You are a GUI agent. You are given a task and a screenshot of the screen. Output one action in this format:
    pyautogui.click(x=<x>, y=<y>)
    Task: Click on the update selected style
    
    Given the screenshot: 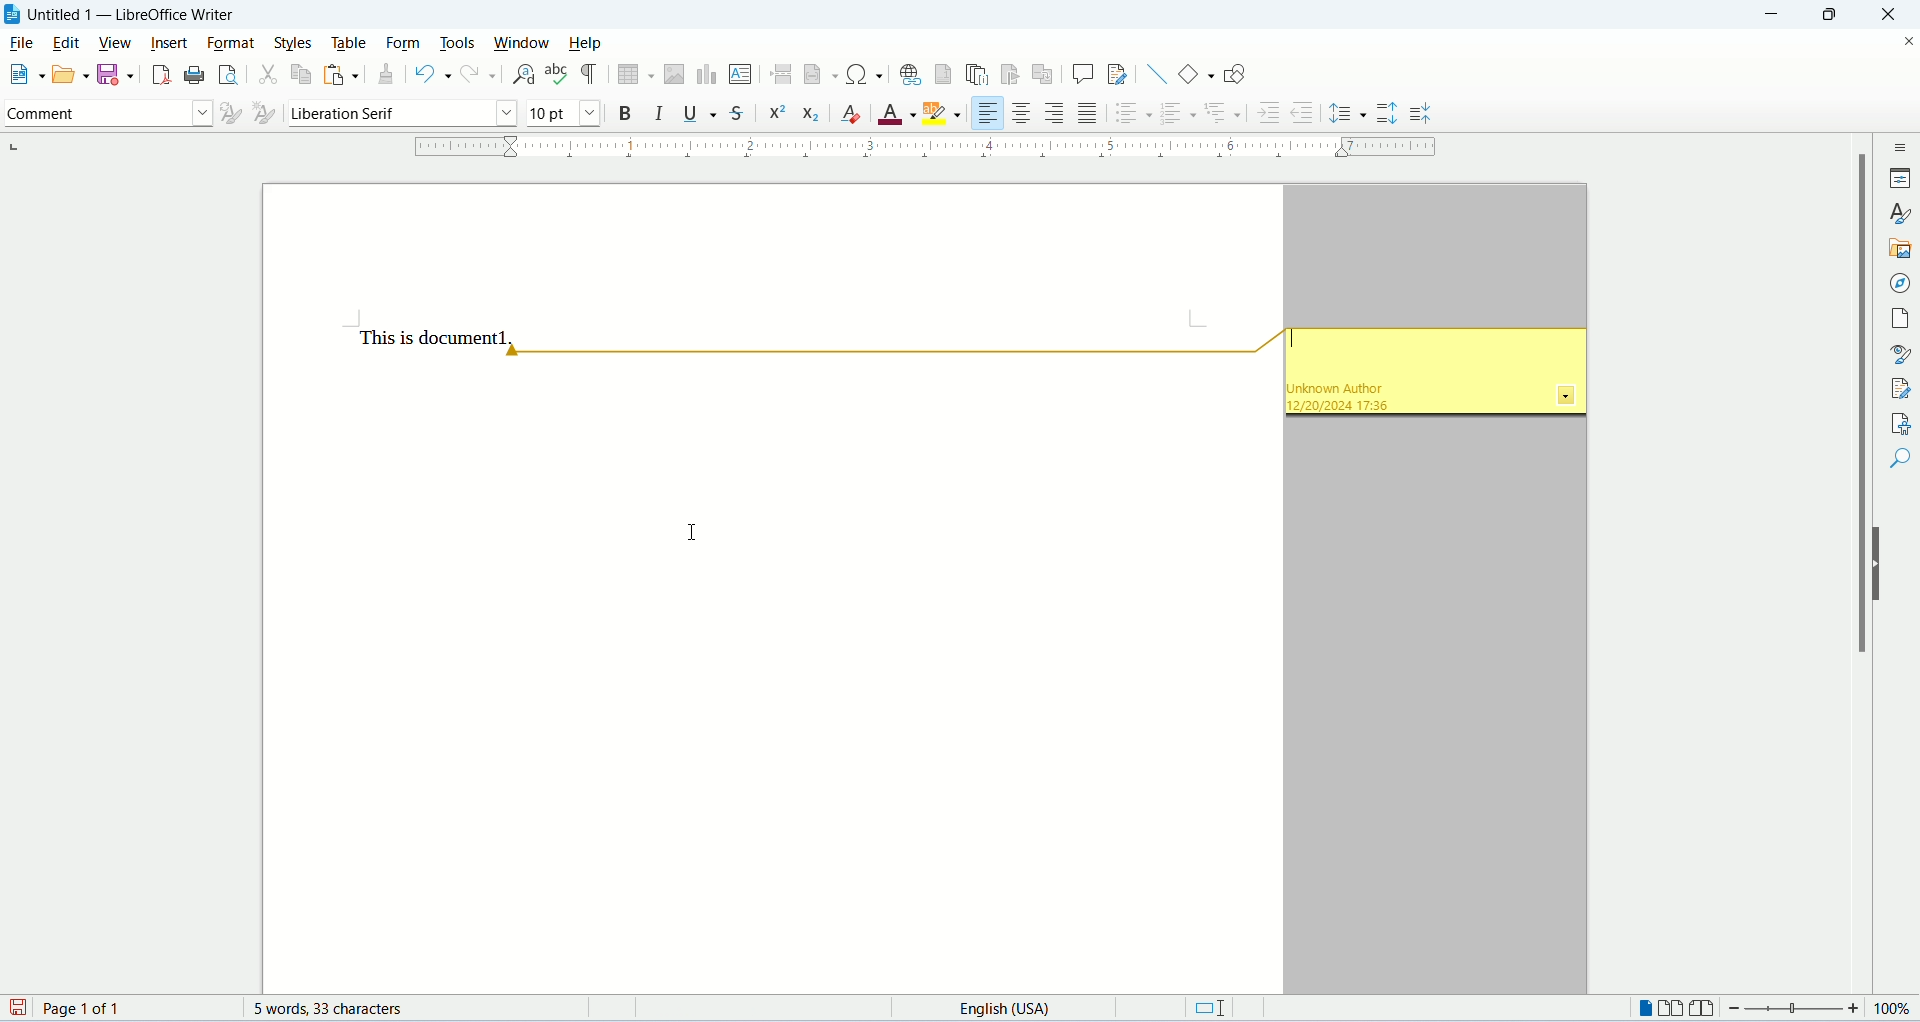 What is the action you would take?
    pyautogui.click(x=227, y=113)
    